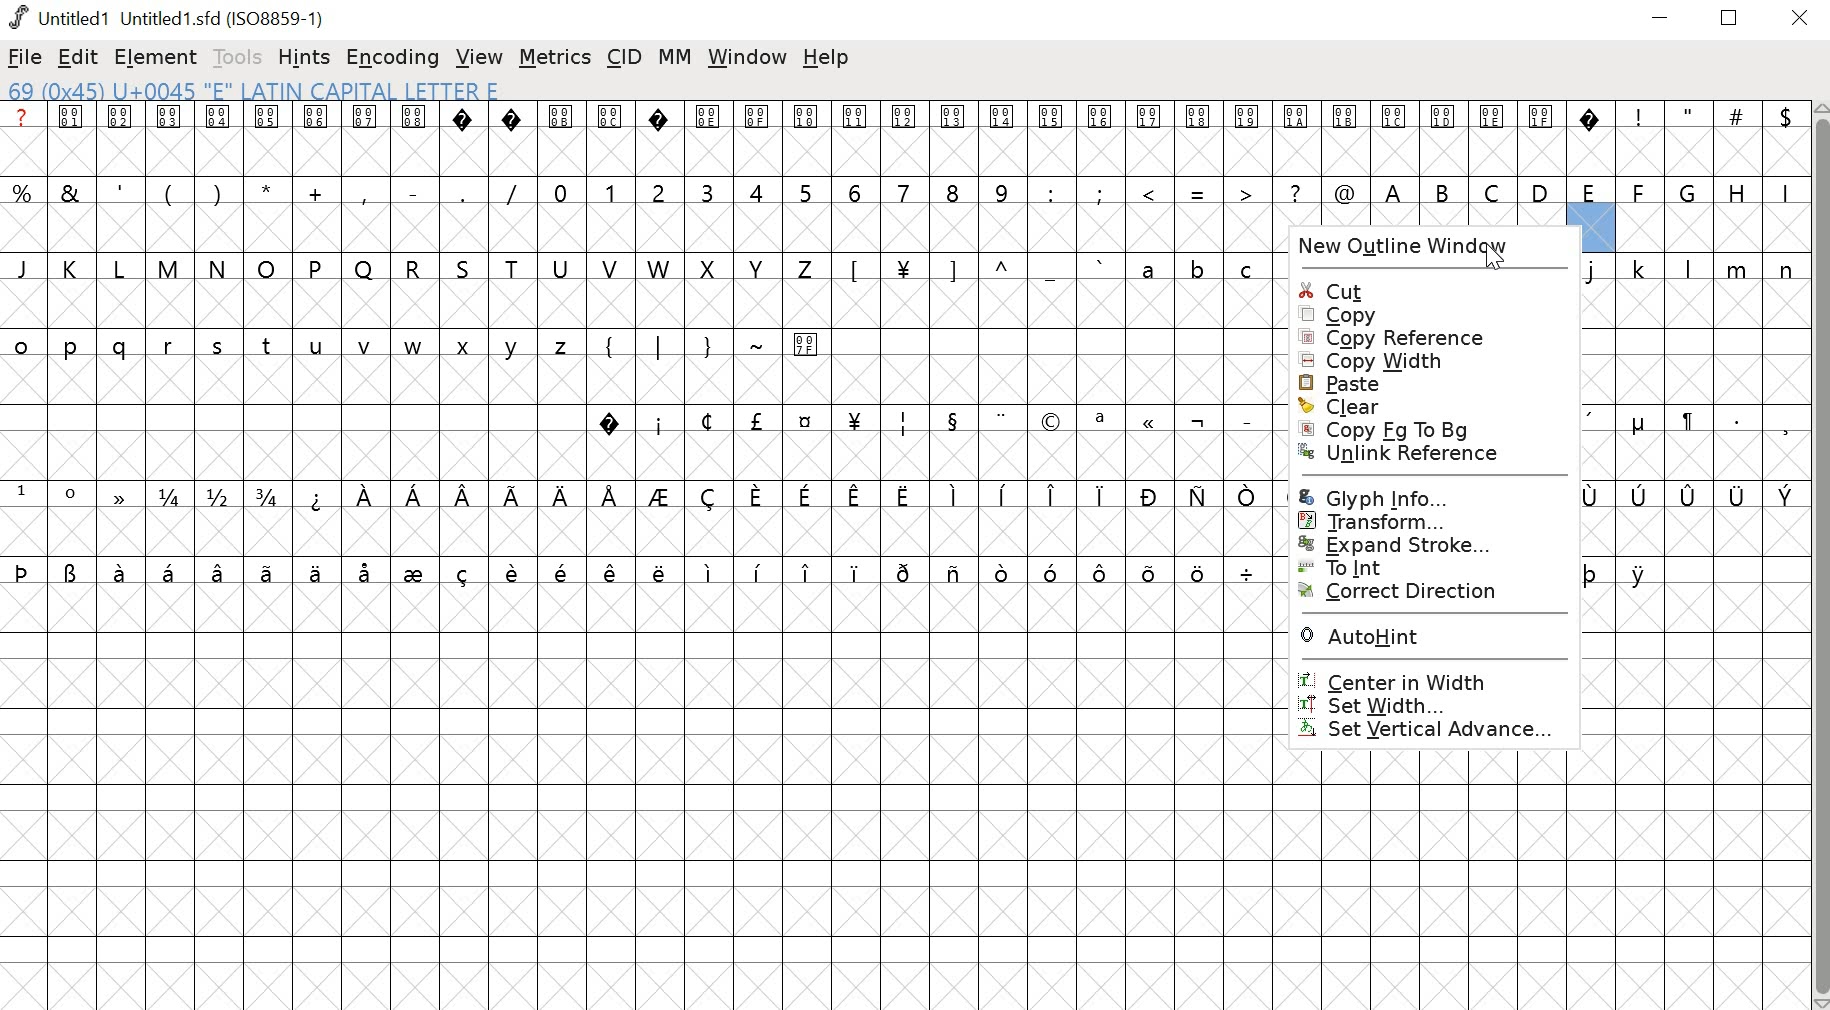 This screenshot has width=1830, height=1010. I want to click on special characters and symbols, so click(1691, 421).